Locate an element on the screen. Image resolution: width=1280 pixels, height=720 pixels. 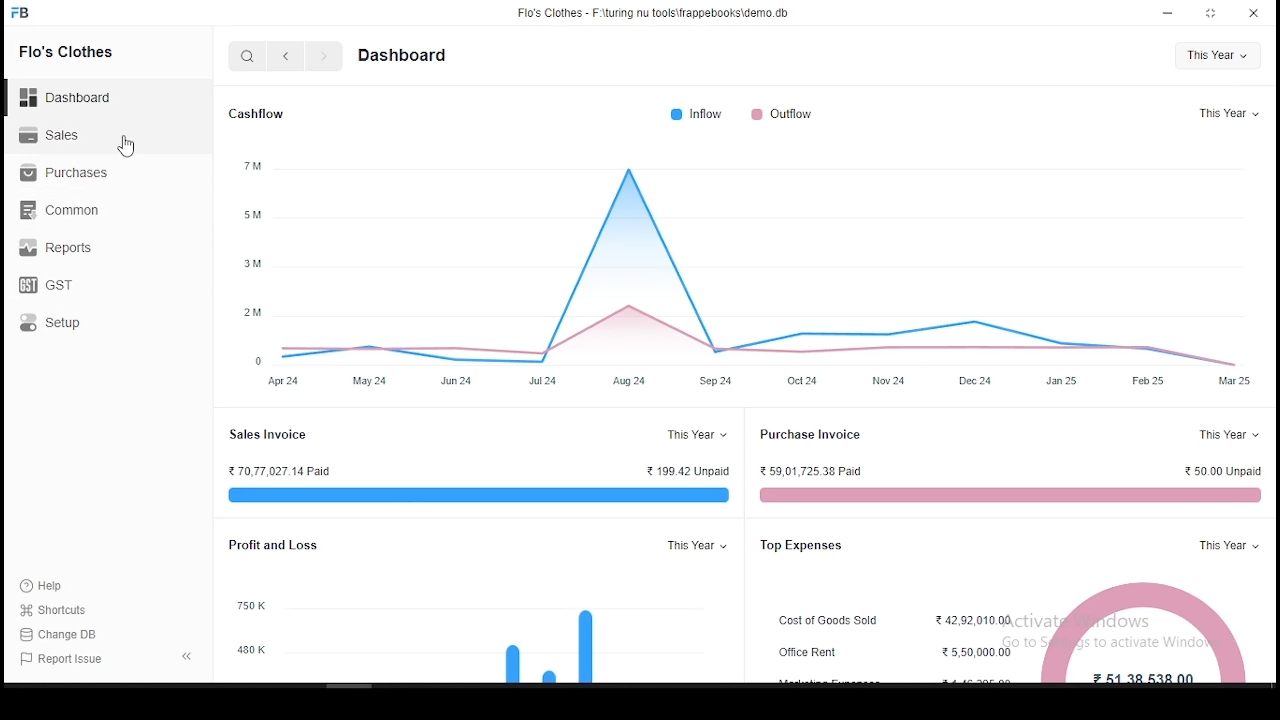
shortouts is located at coordinates (54, 610).